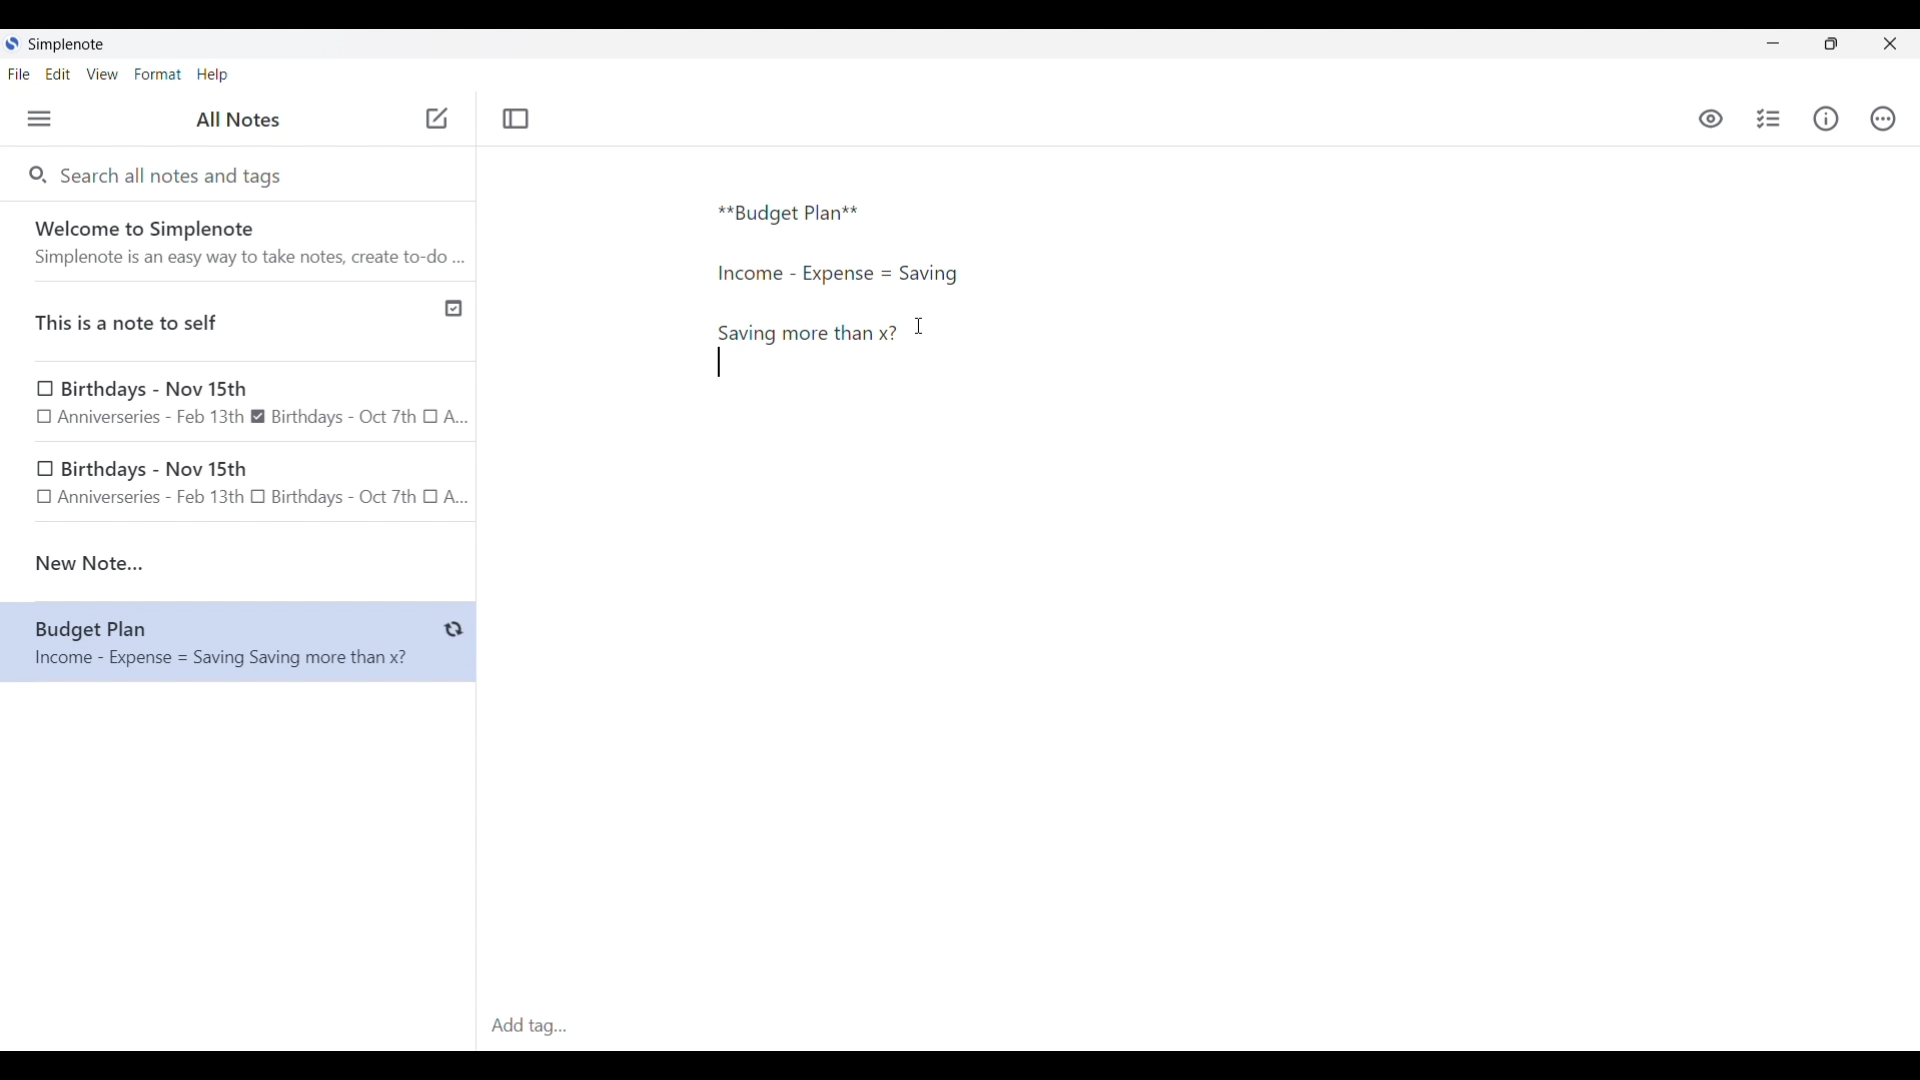  I want to click on Edit menu, so click(59, 73).